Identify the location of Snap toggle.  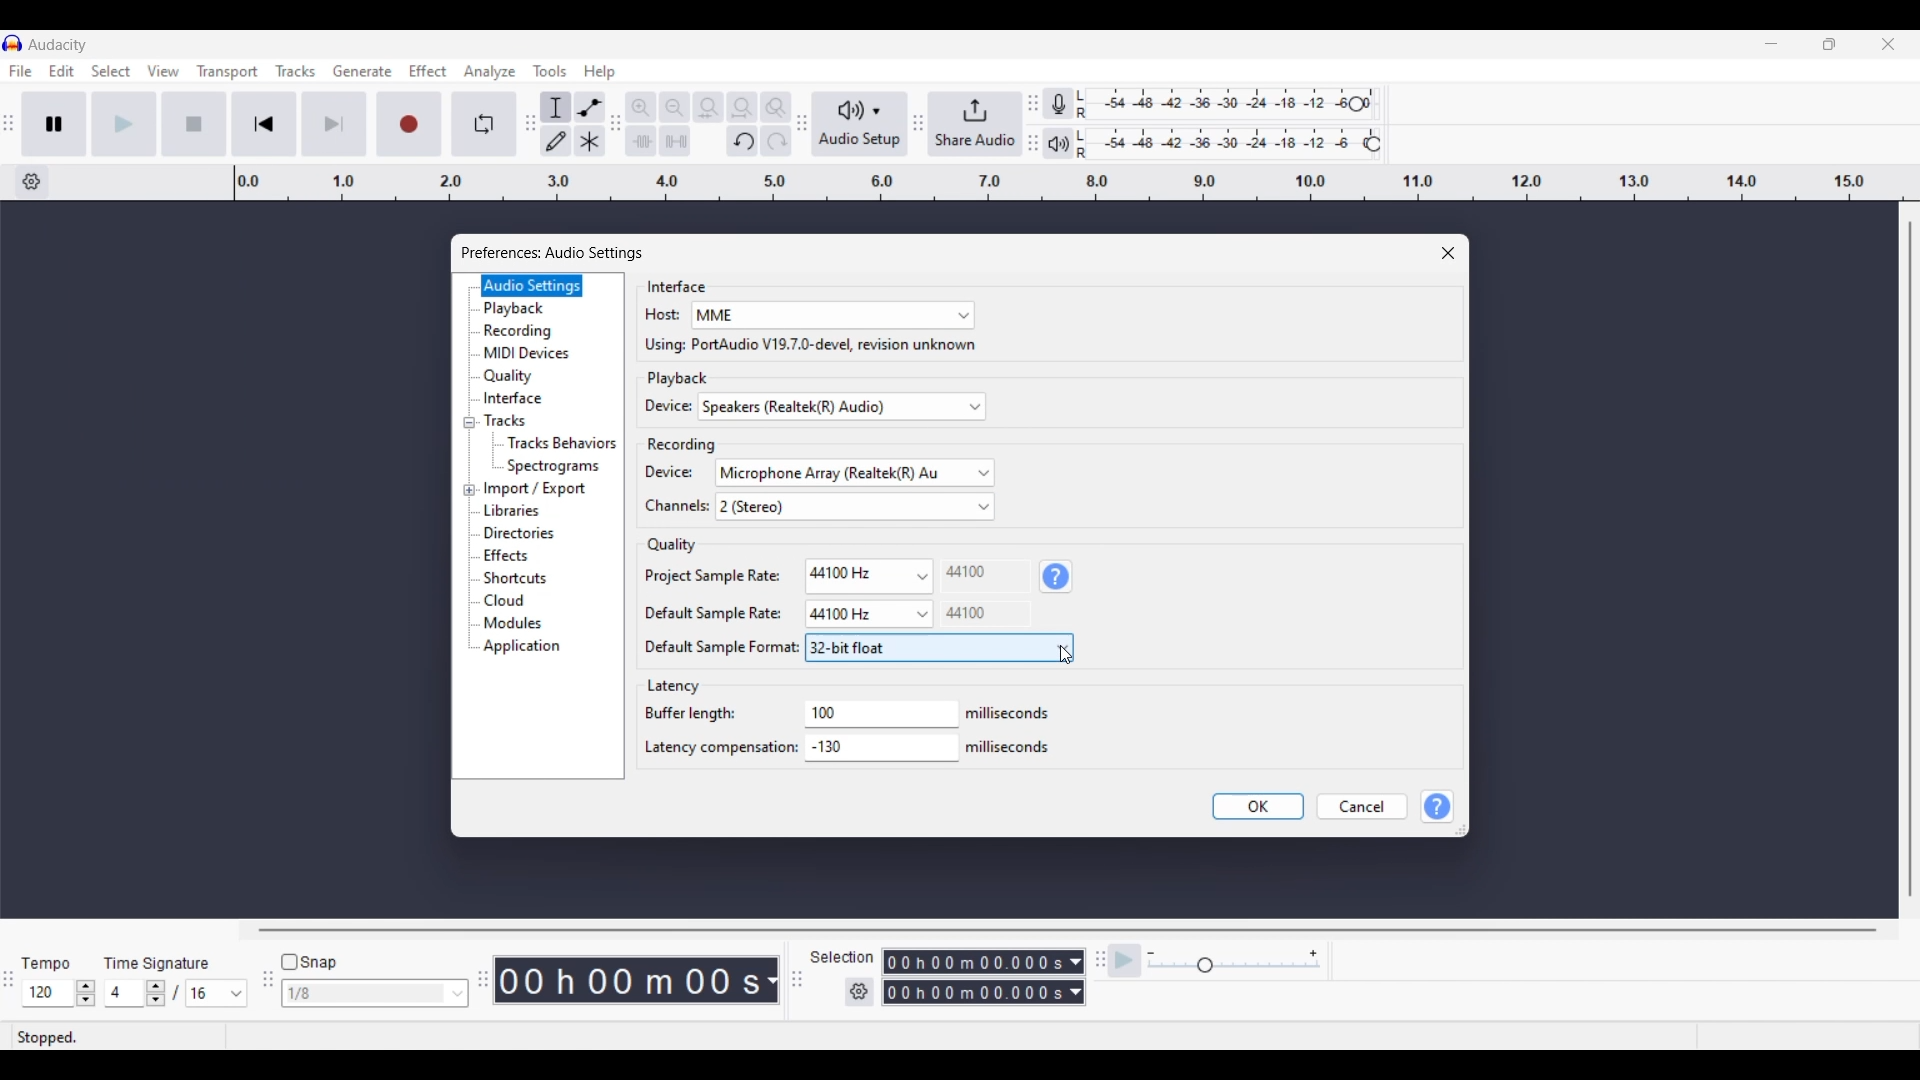
(310, 963).